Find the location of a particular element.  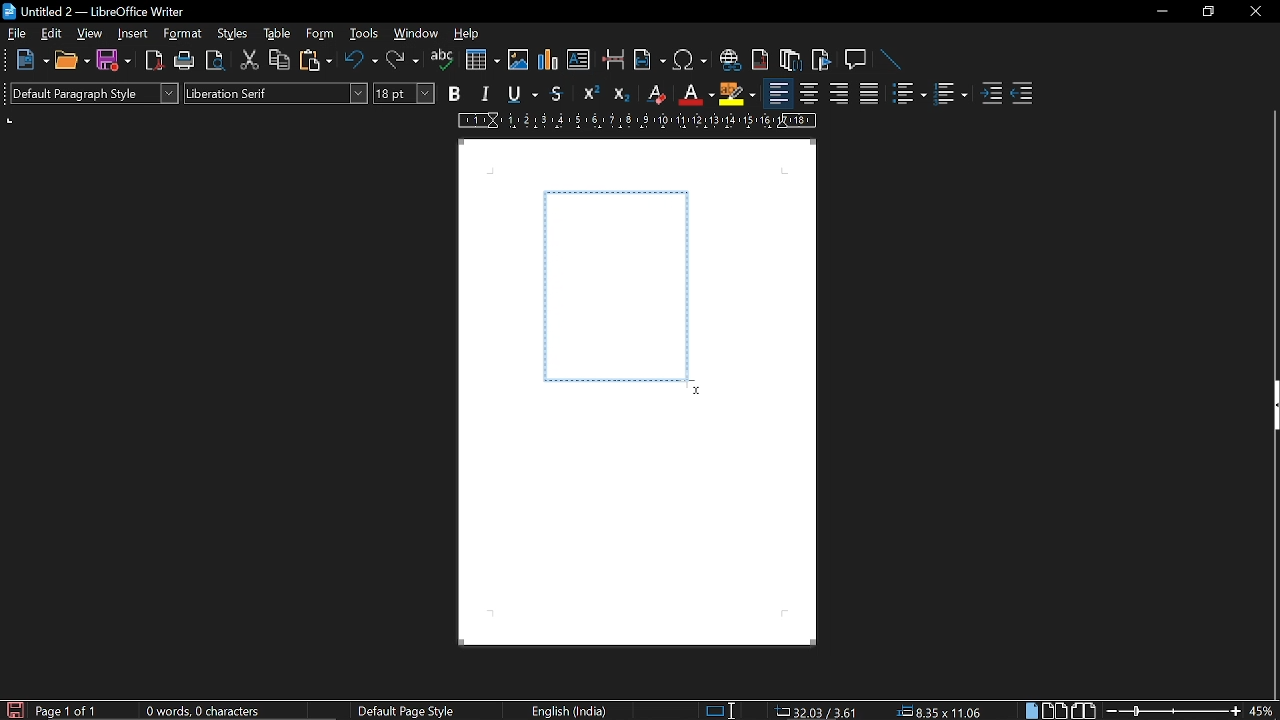

undo is located at coordinates (362, 61).